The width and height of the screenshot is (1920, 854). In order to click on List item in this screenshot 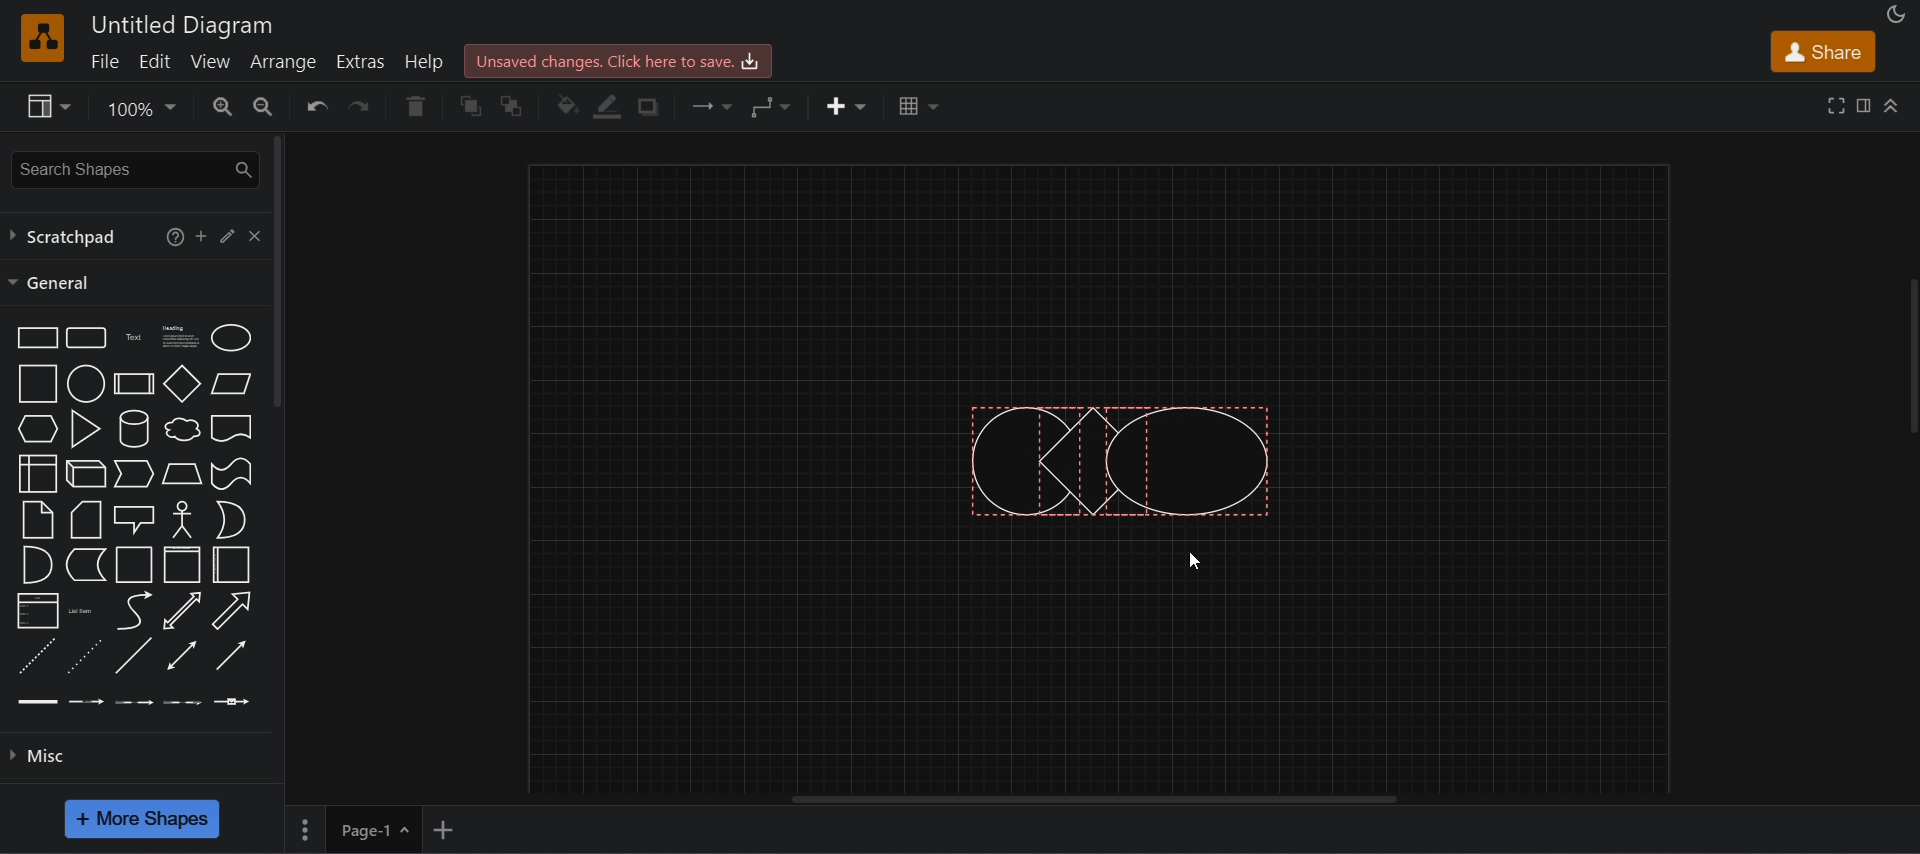, I will do `click(82, 610)`.